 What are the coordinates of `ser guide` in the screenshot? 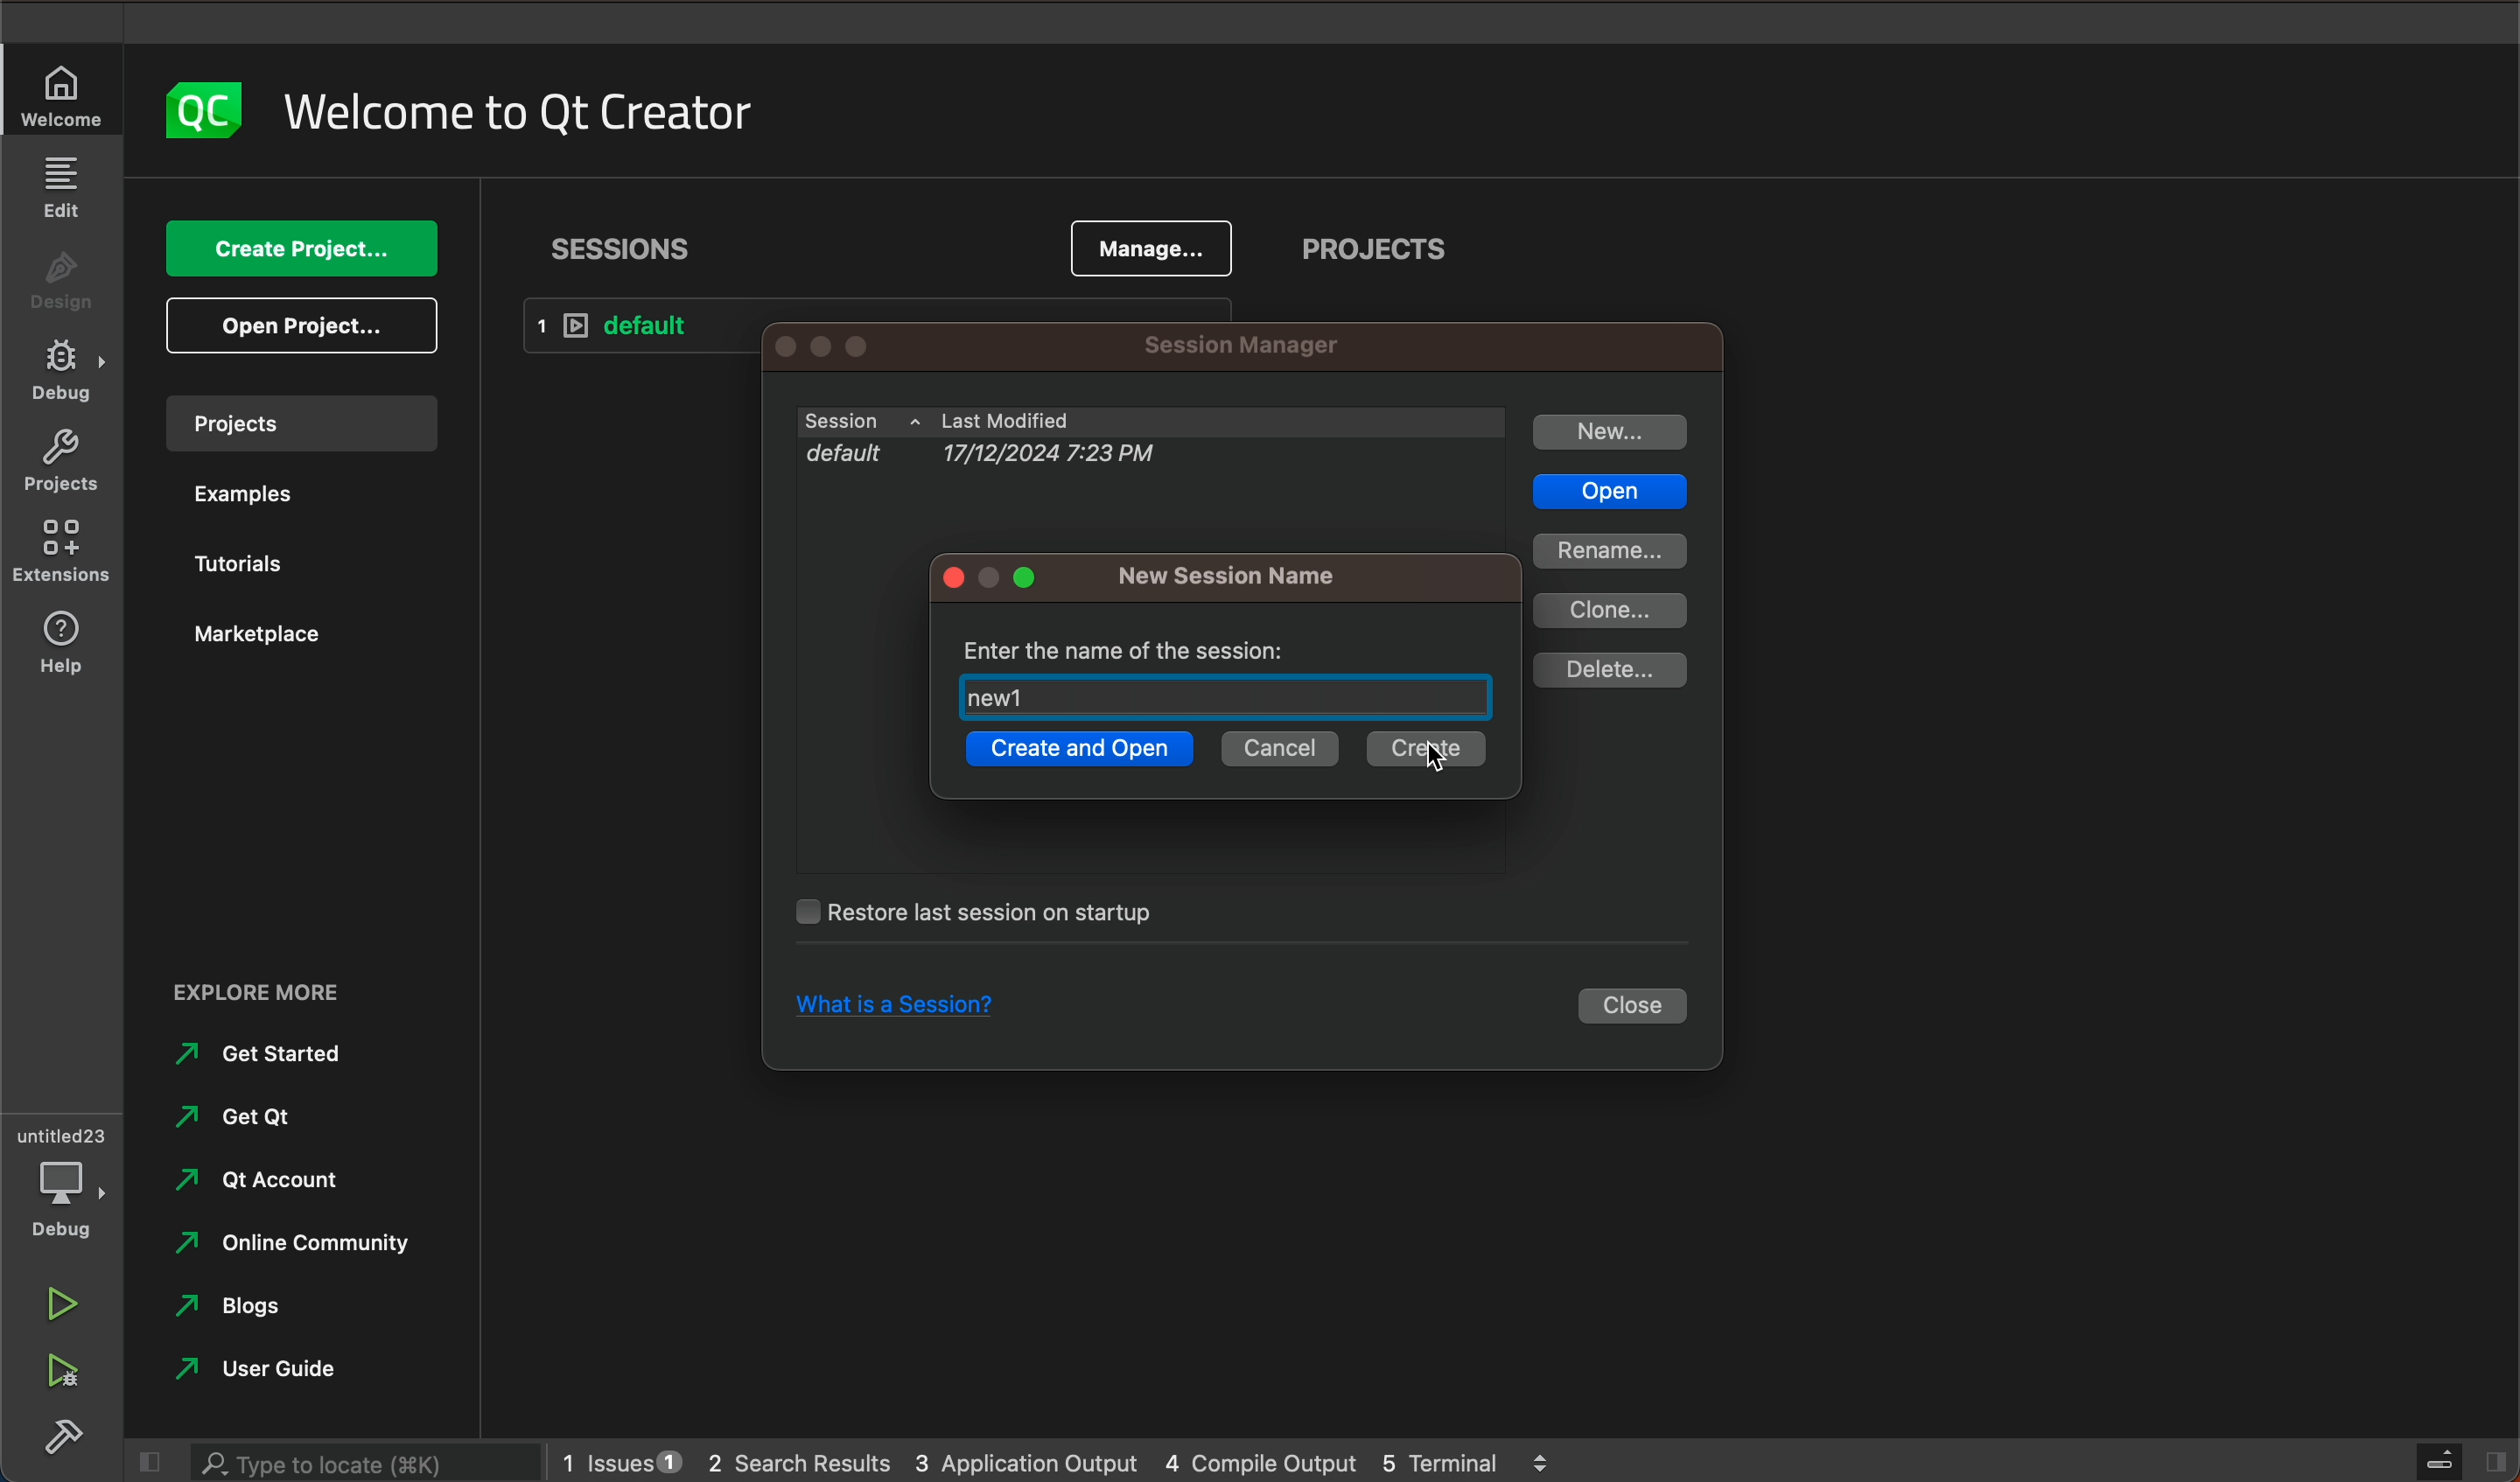 It's located at (265, 1368).